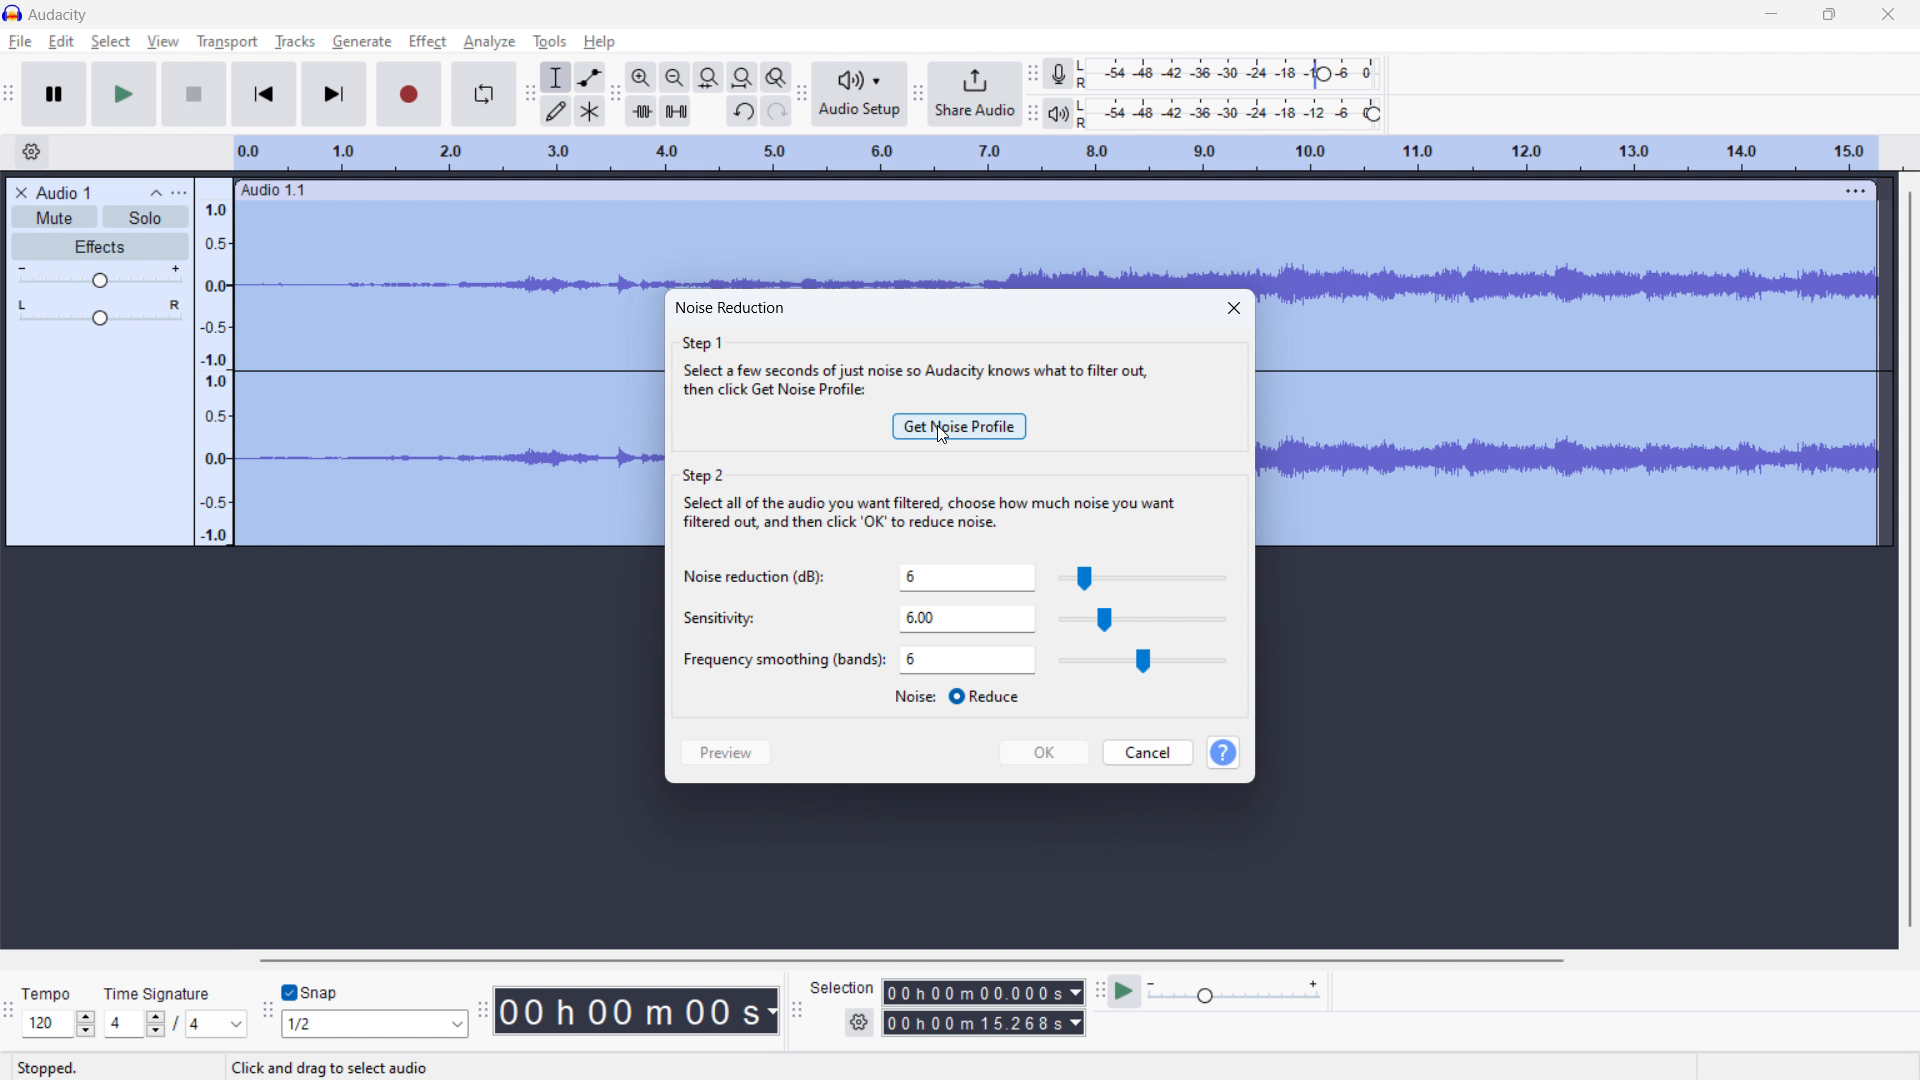 Image resolution: width=1920 pixels, height=1080 pixels. I want to click on fit selection to width, so click(708, 78).